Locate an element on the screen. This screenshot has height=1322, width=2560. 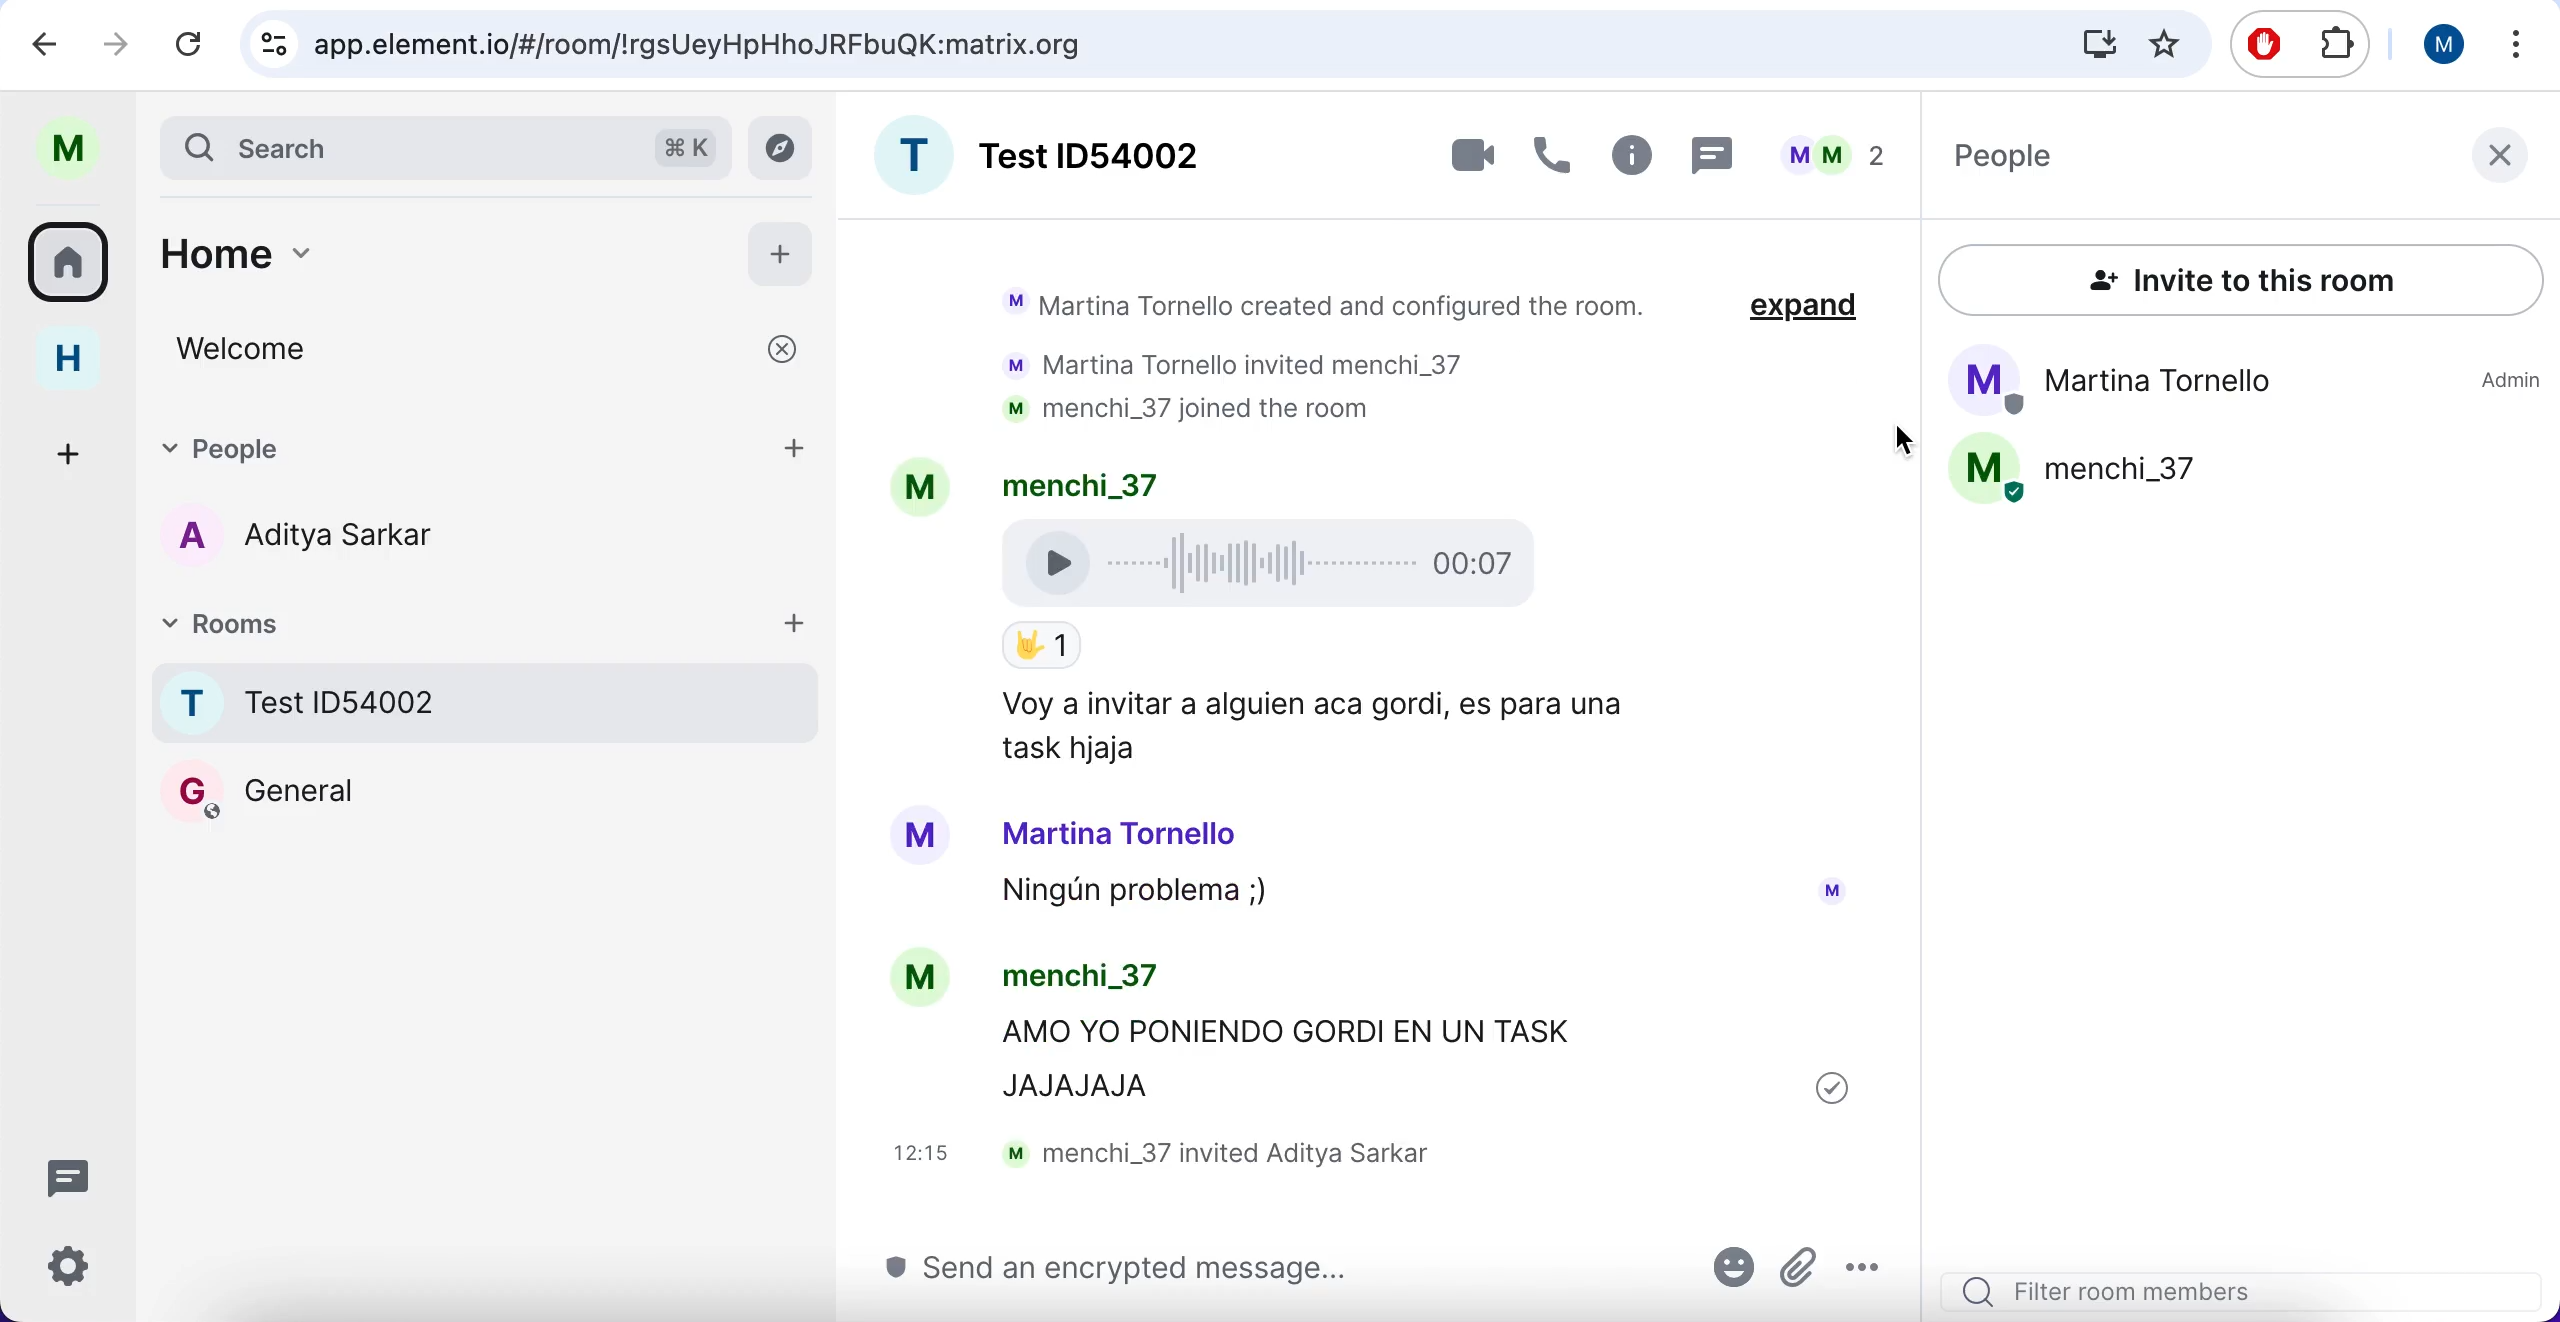
Voy a Invitar a alguien aca gordi, es para una
task hjaja is located at coordinates (1326, 725).